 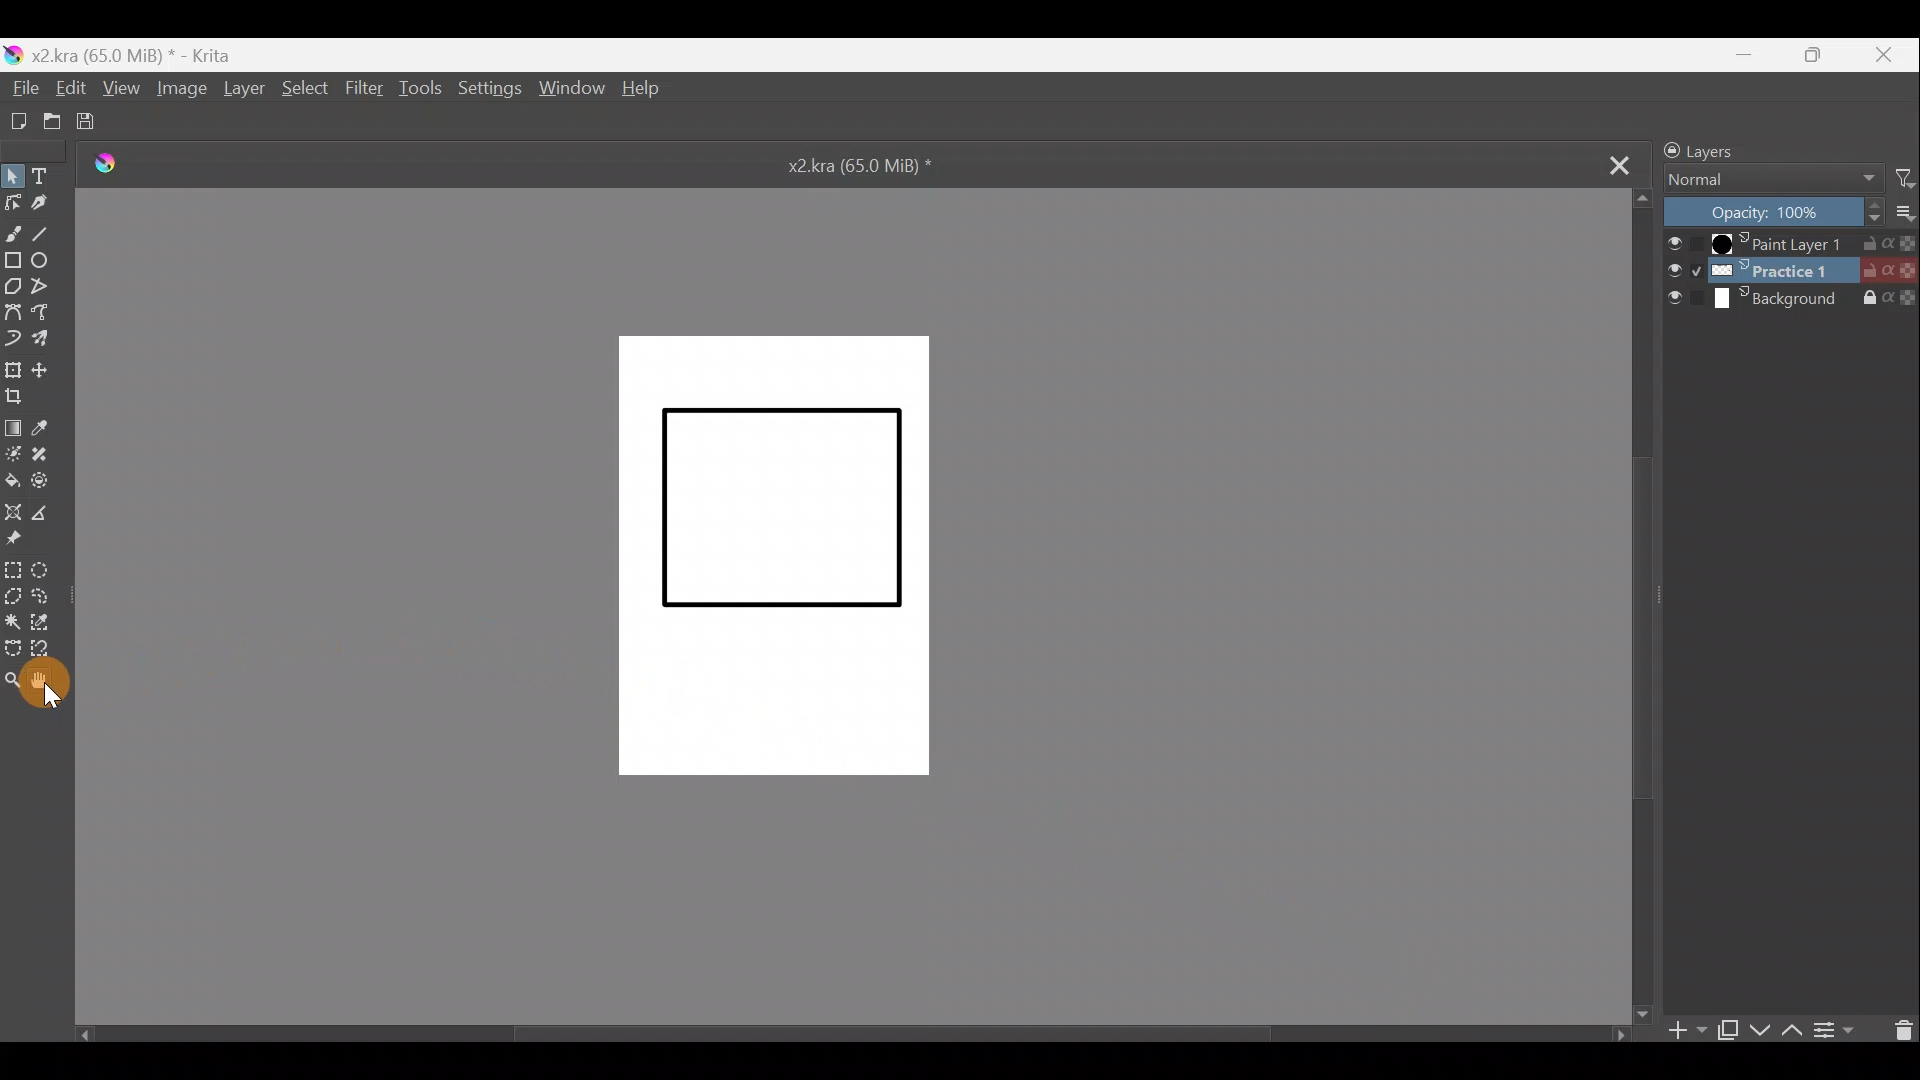 I want to click on Move a layer, so click(x=43, y=369).